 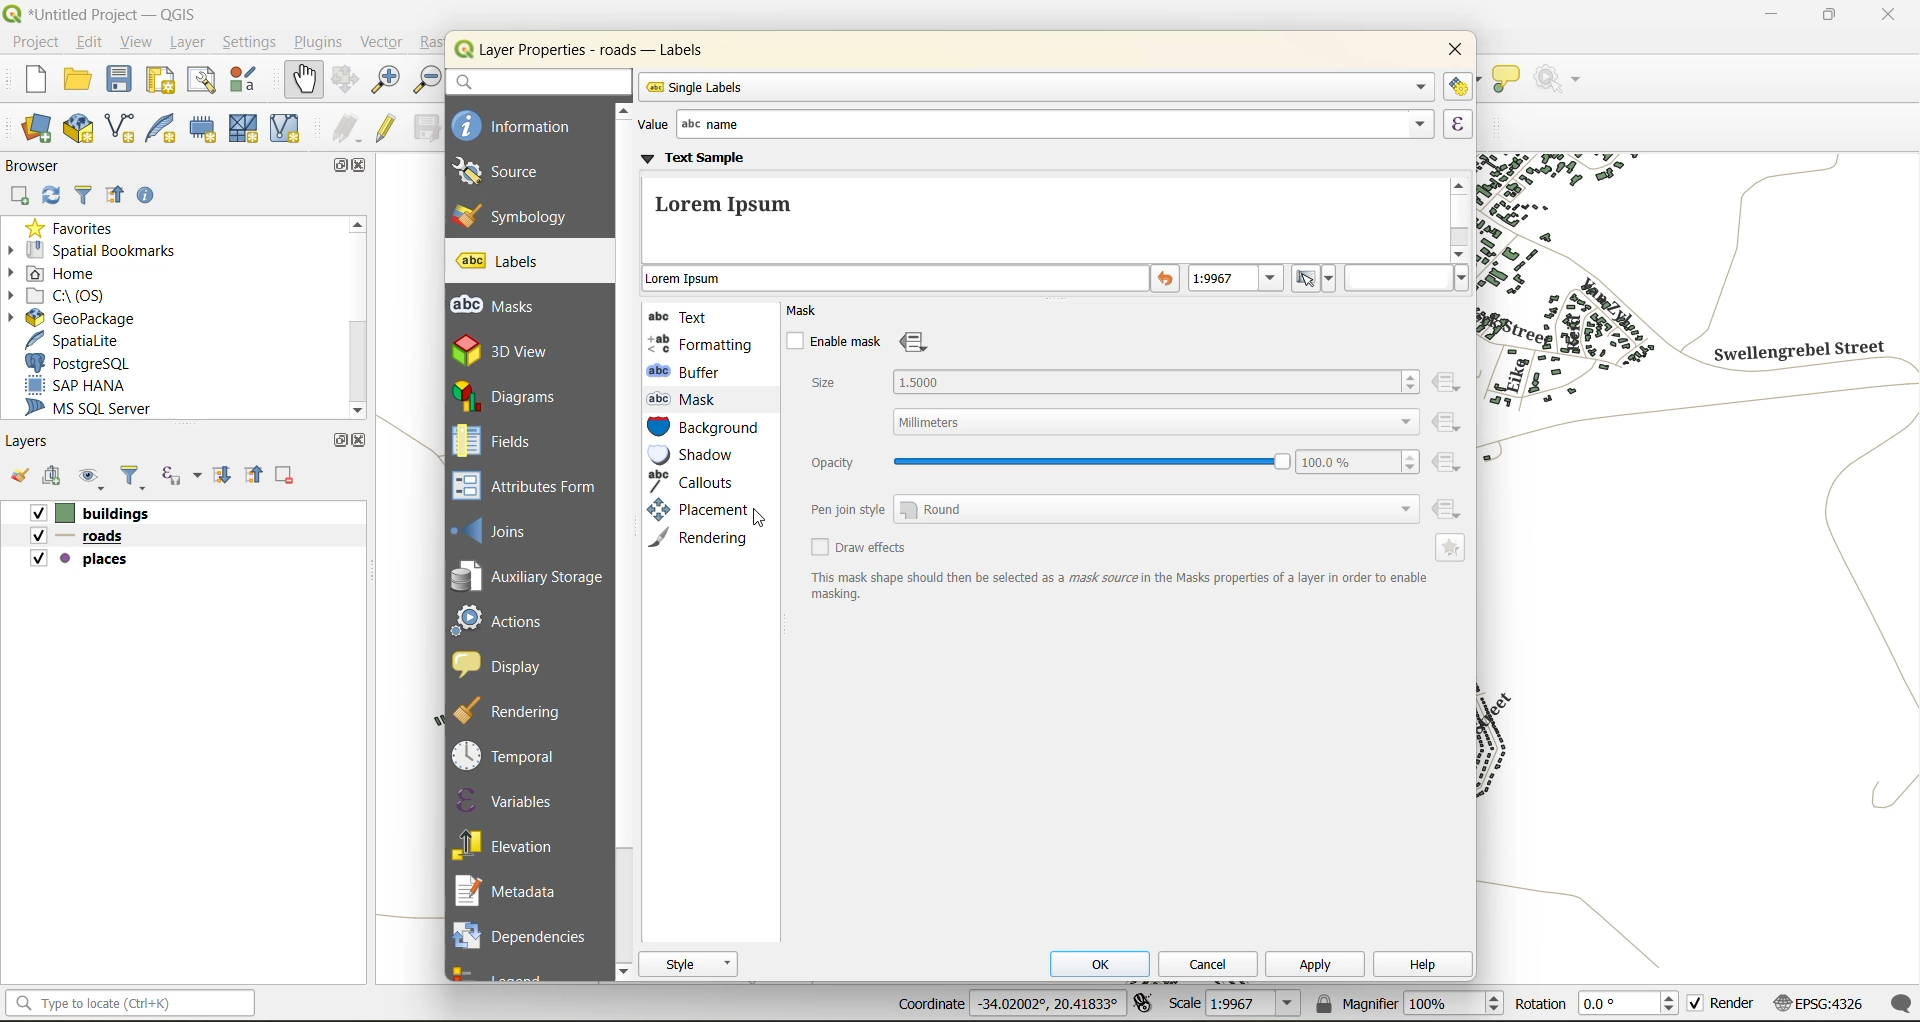 What do you see at coordinates (897, 280) in the screenshot?
I see `sample text` at bounding box center [897, 280].